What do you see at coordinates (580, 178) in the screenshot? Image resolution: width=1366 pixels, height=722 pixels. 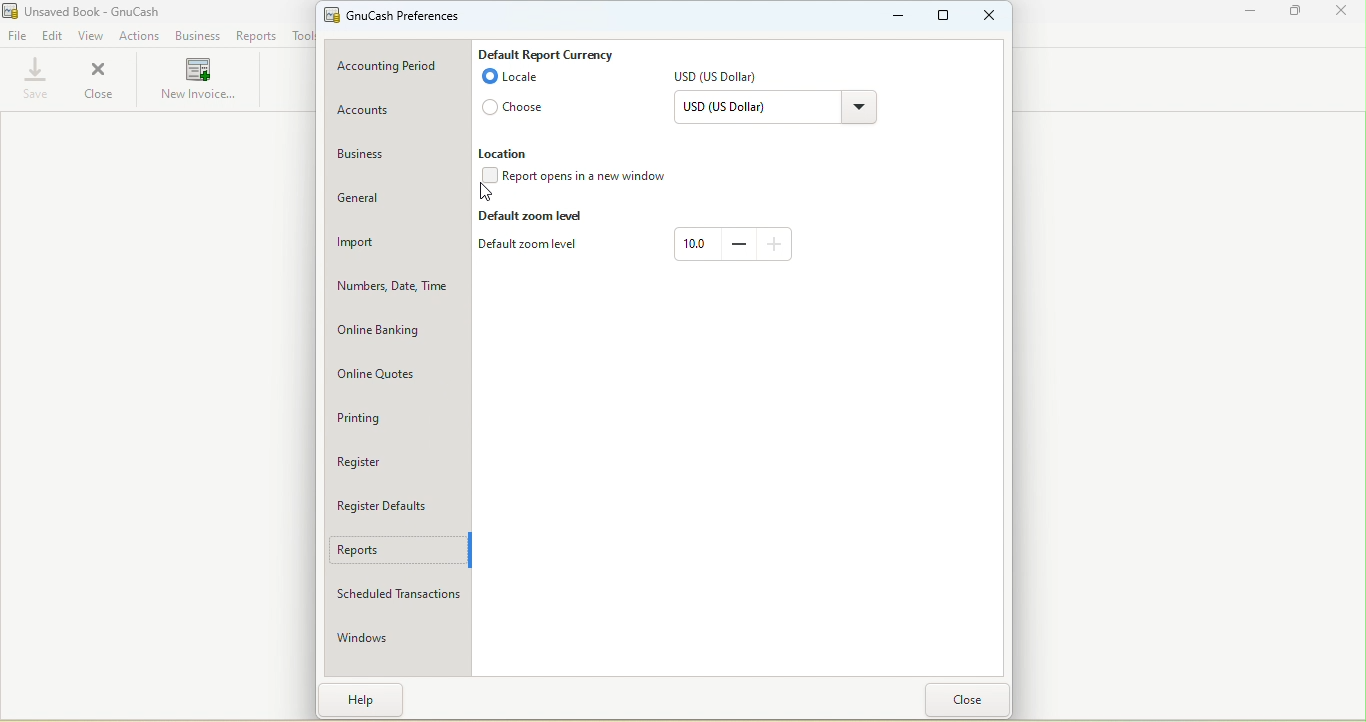 I see `Report opens in a new window` at bounding box center [580, 178].